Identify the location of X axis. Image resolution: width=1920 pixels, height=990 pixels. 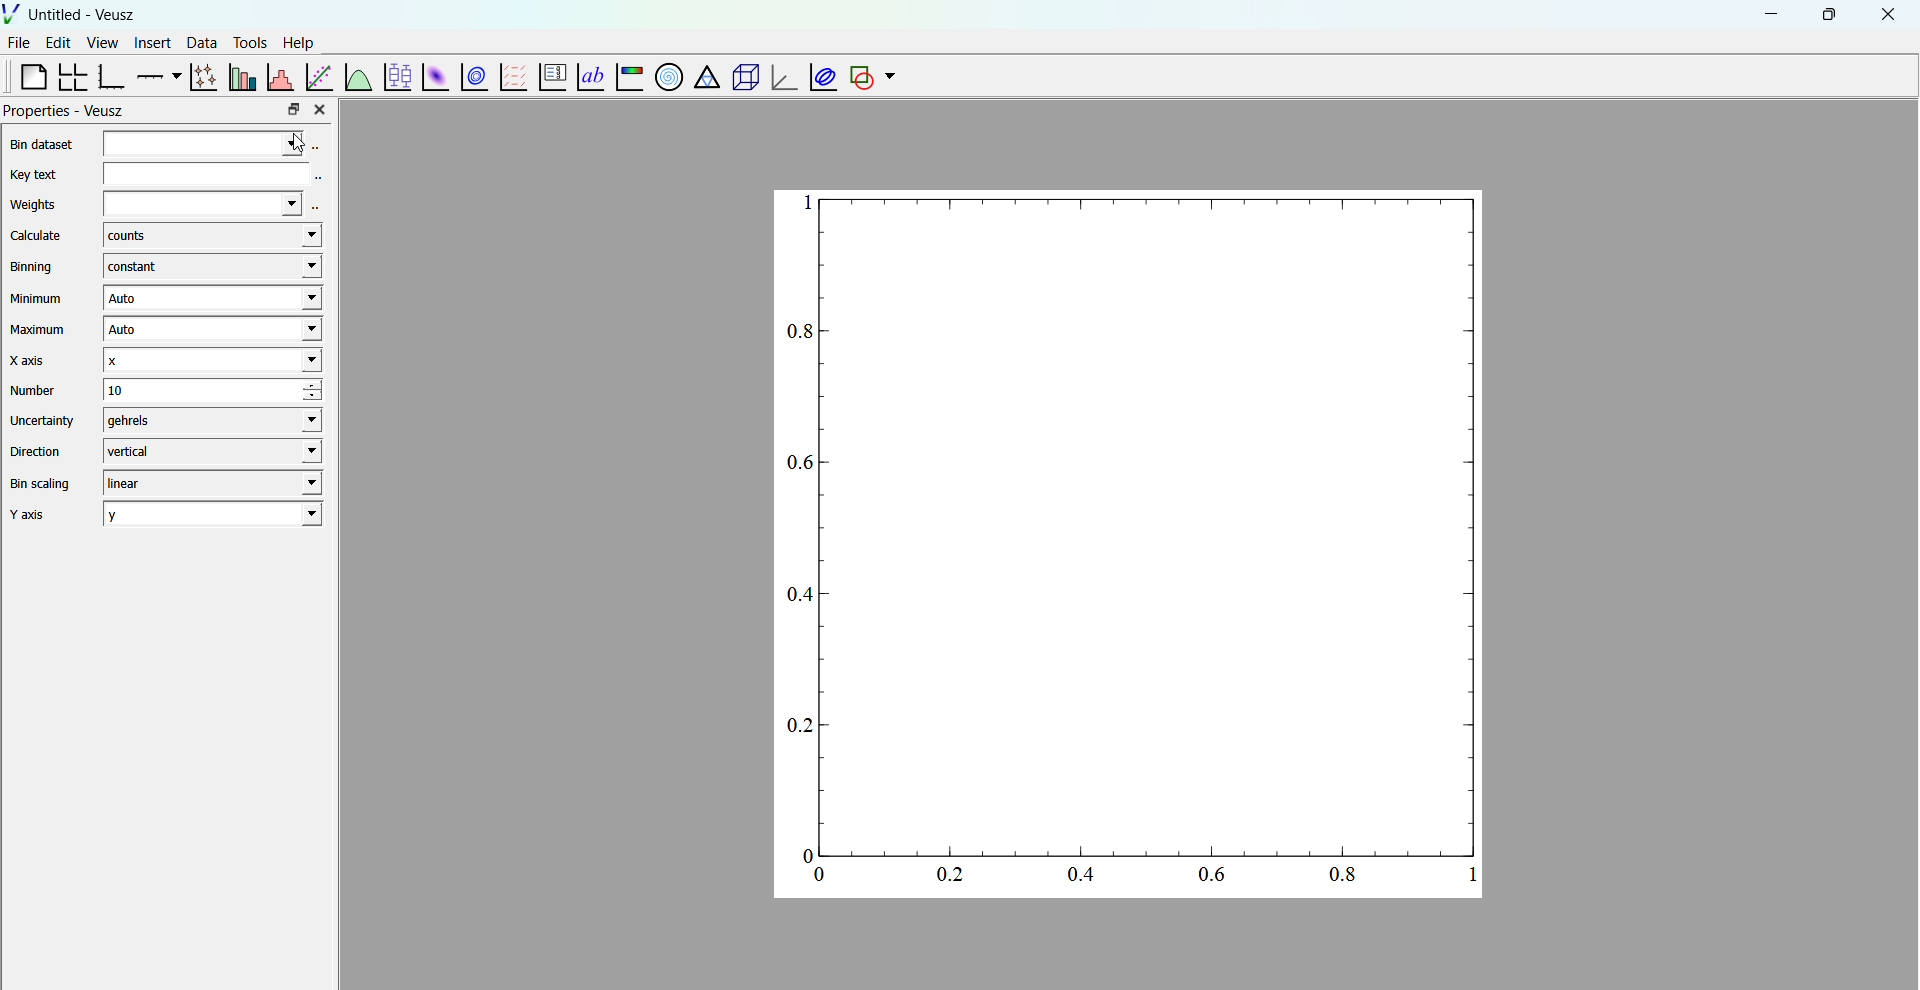
(33, 360).